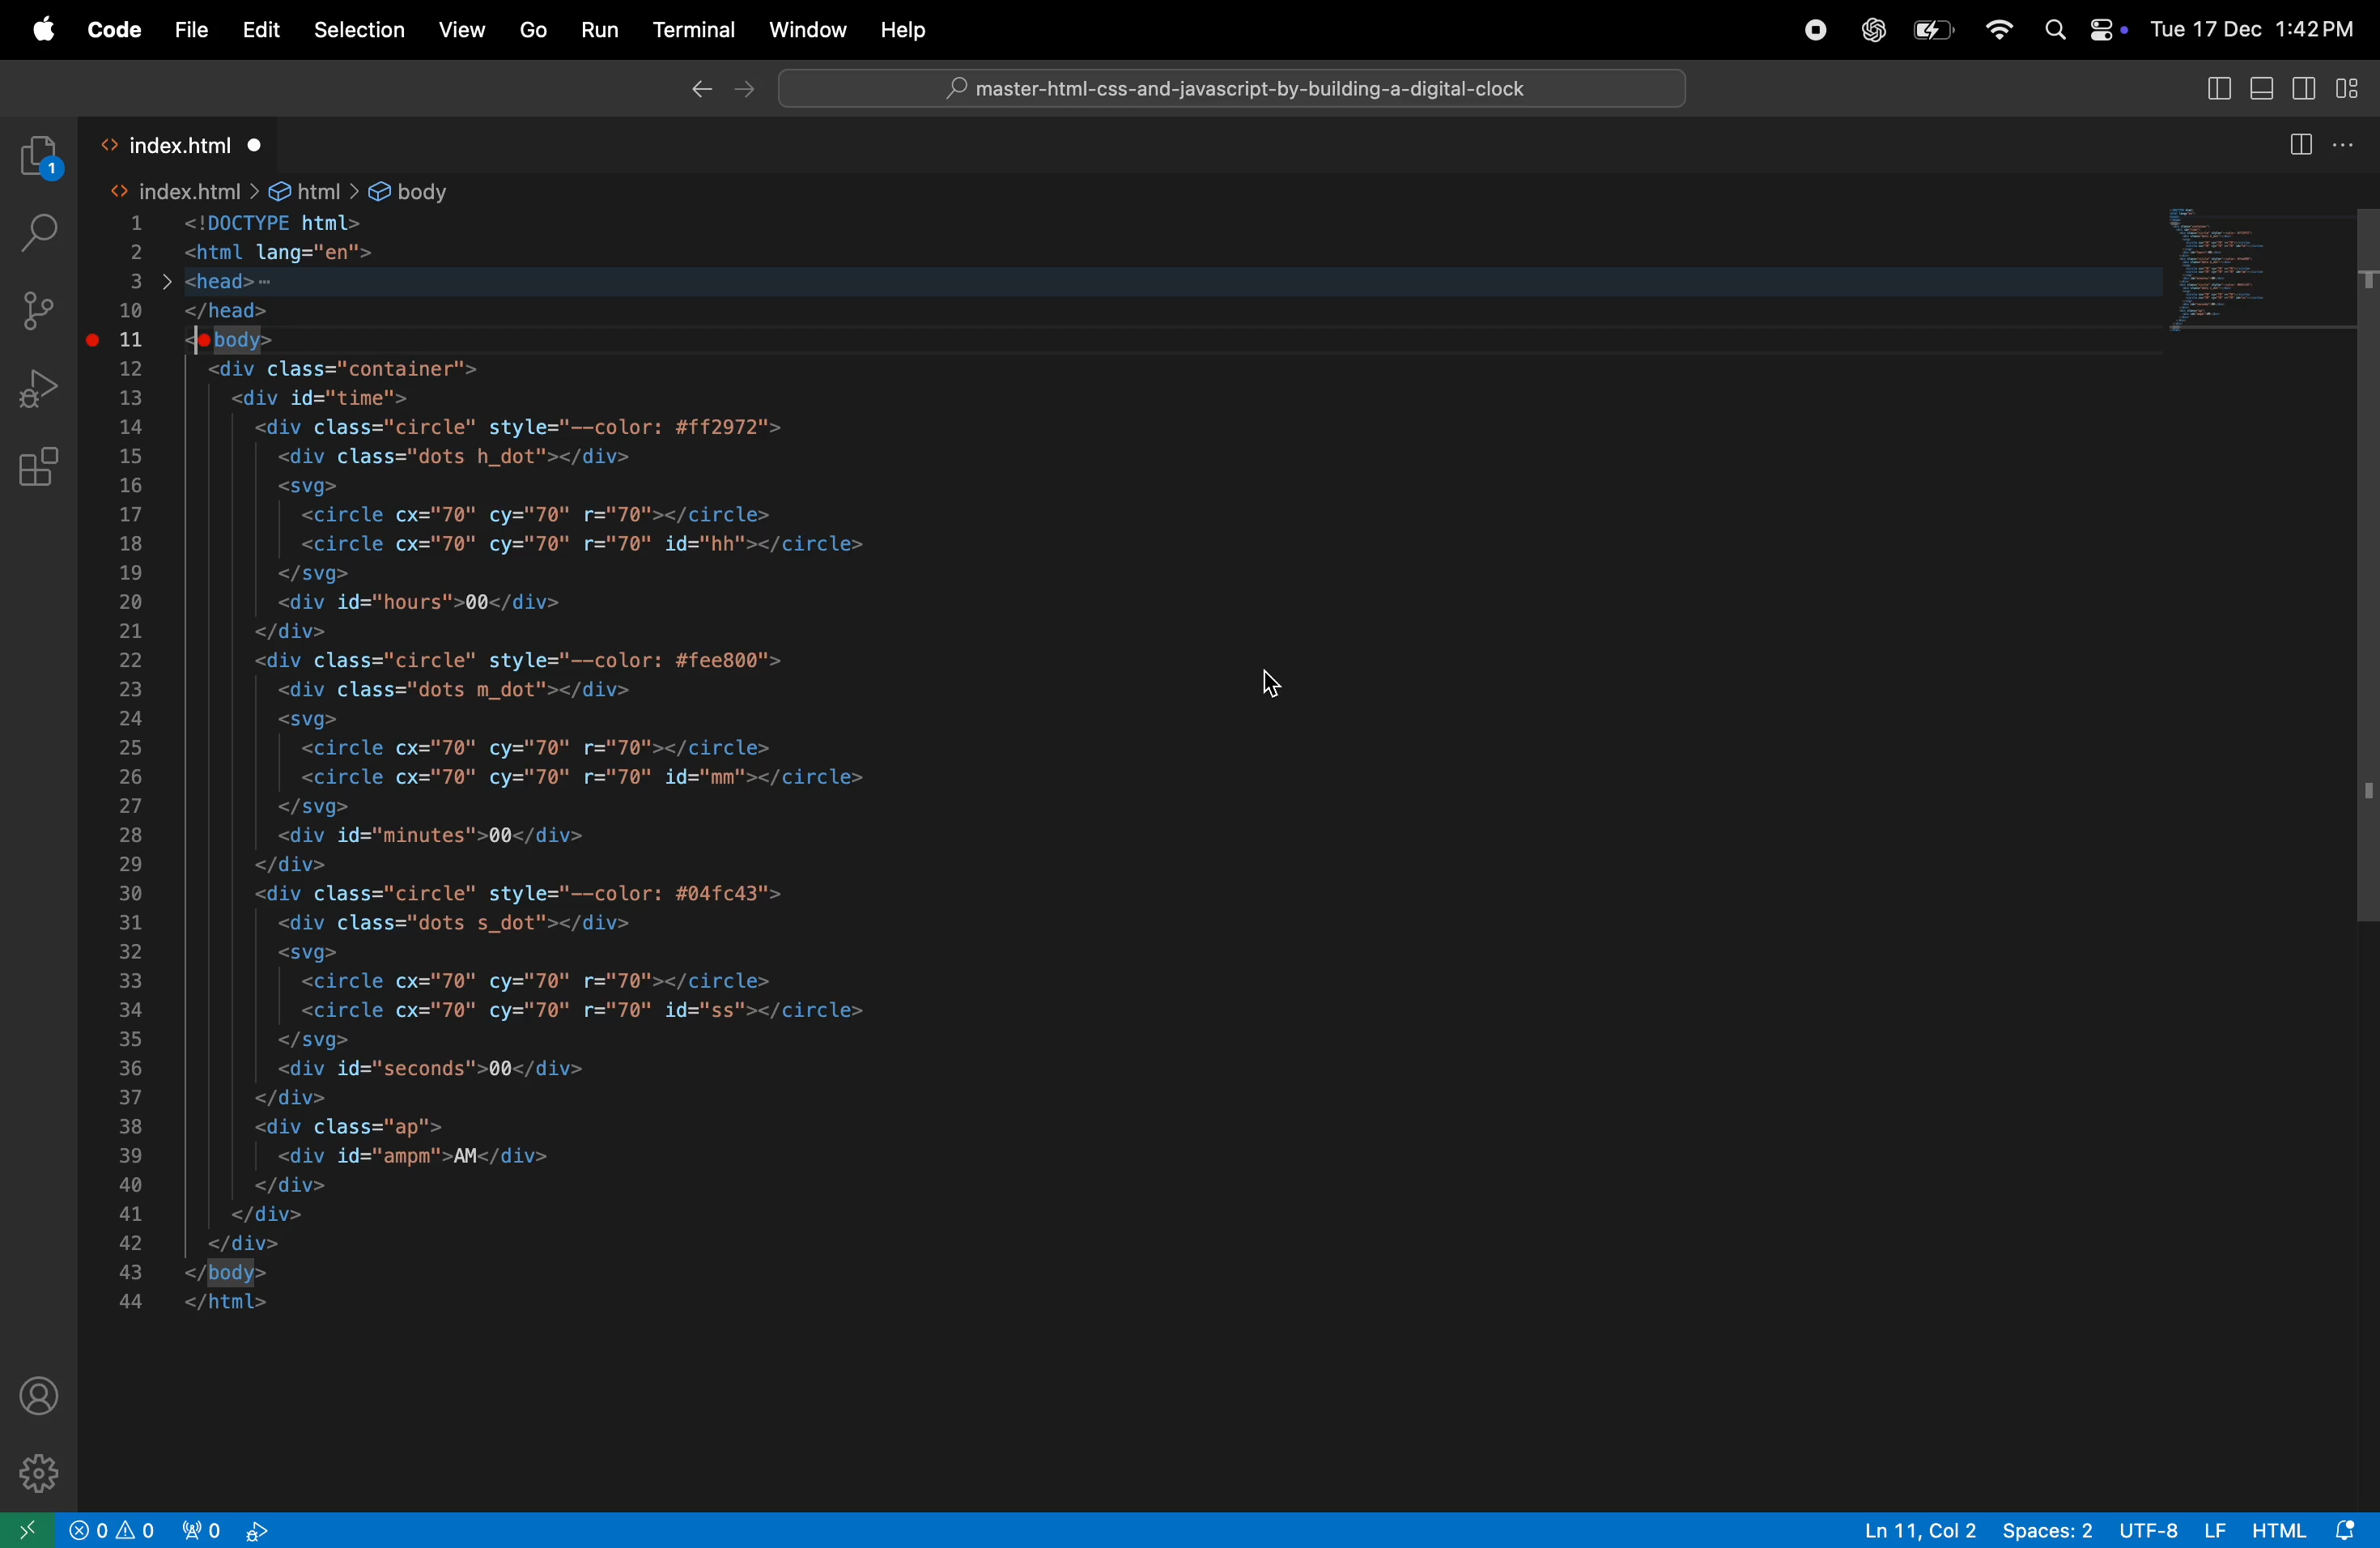  Describe the element at coordinates (808, 32) in the screenshot. I see `window` at that location.